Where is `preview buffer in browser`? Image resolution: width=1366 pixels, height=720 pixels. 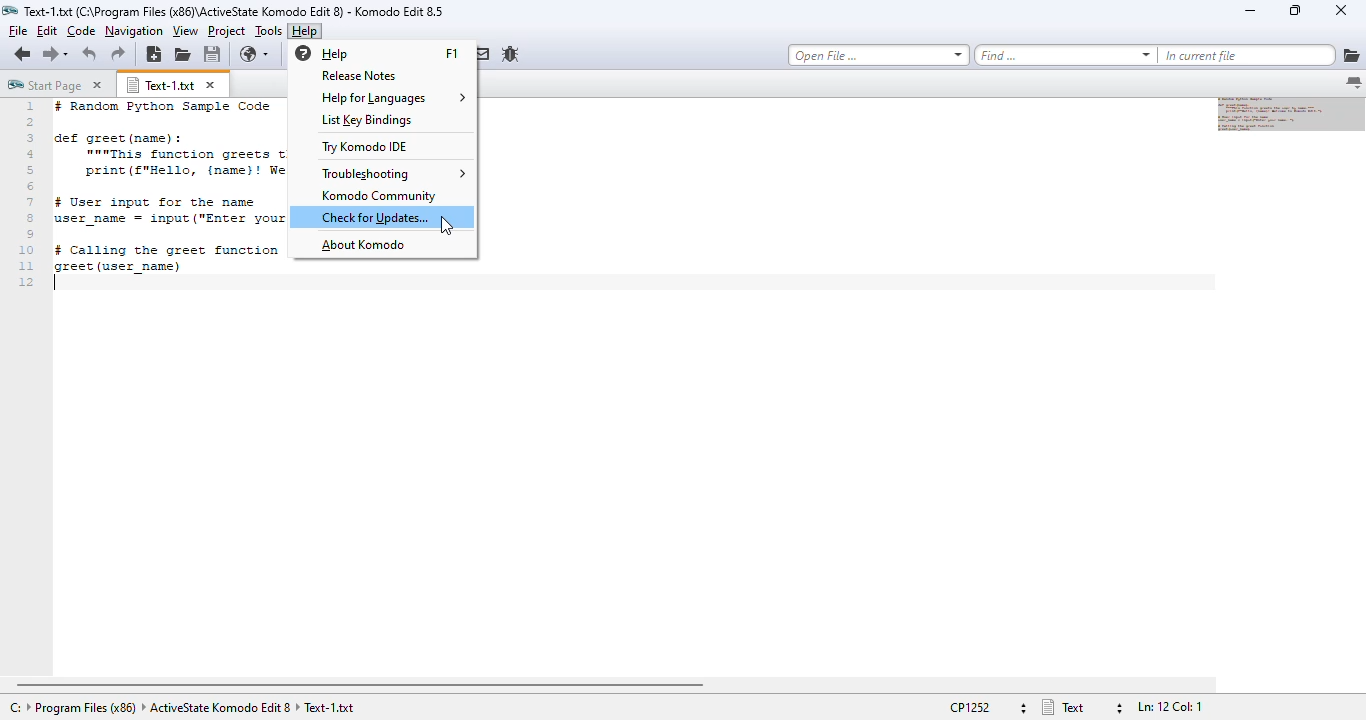 preview buffer in browser is located at coordinates (256, 55).